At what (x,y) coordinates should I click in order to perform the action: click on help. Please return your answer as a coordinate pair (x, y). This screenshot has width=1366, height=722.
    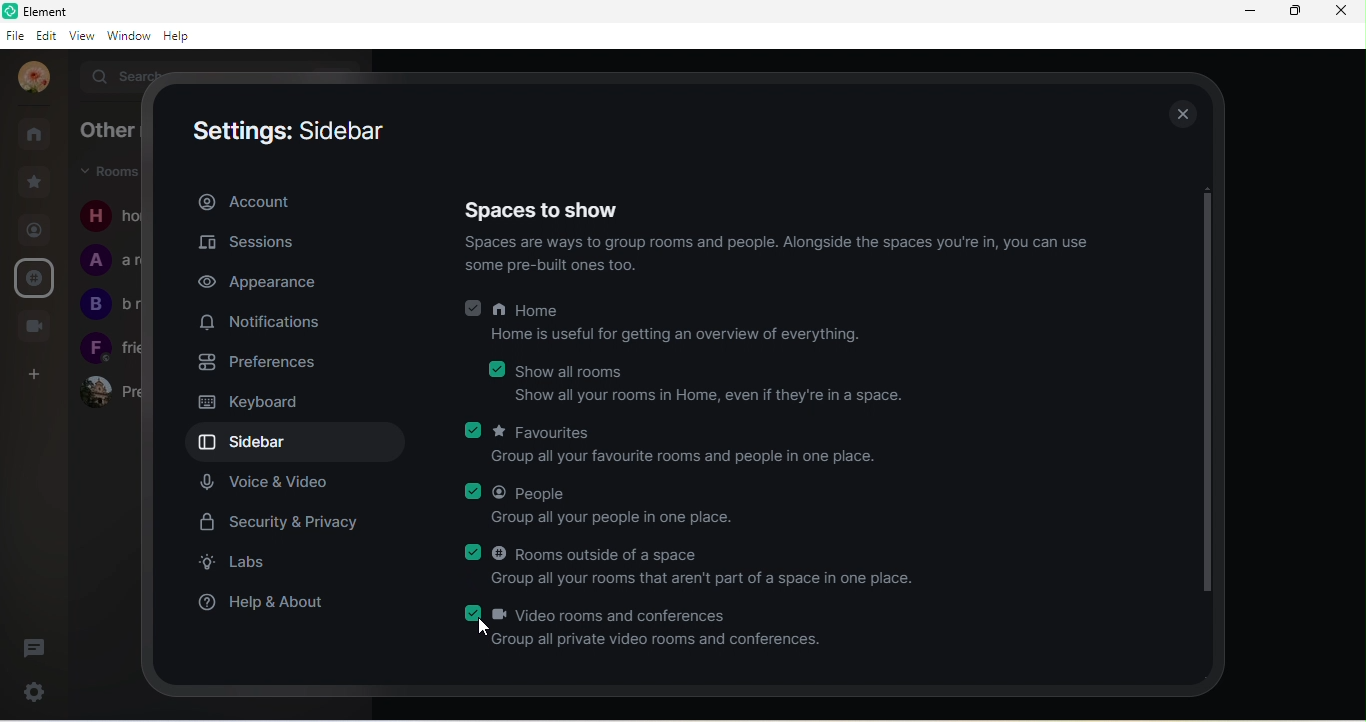
    Looking at the image, I should click on (178, 36).